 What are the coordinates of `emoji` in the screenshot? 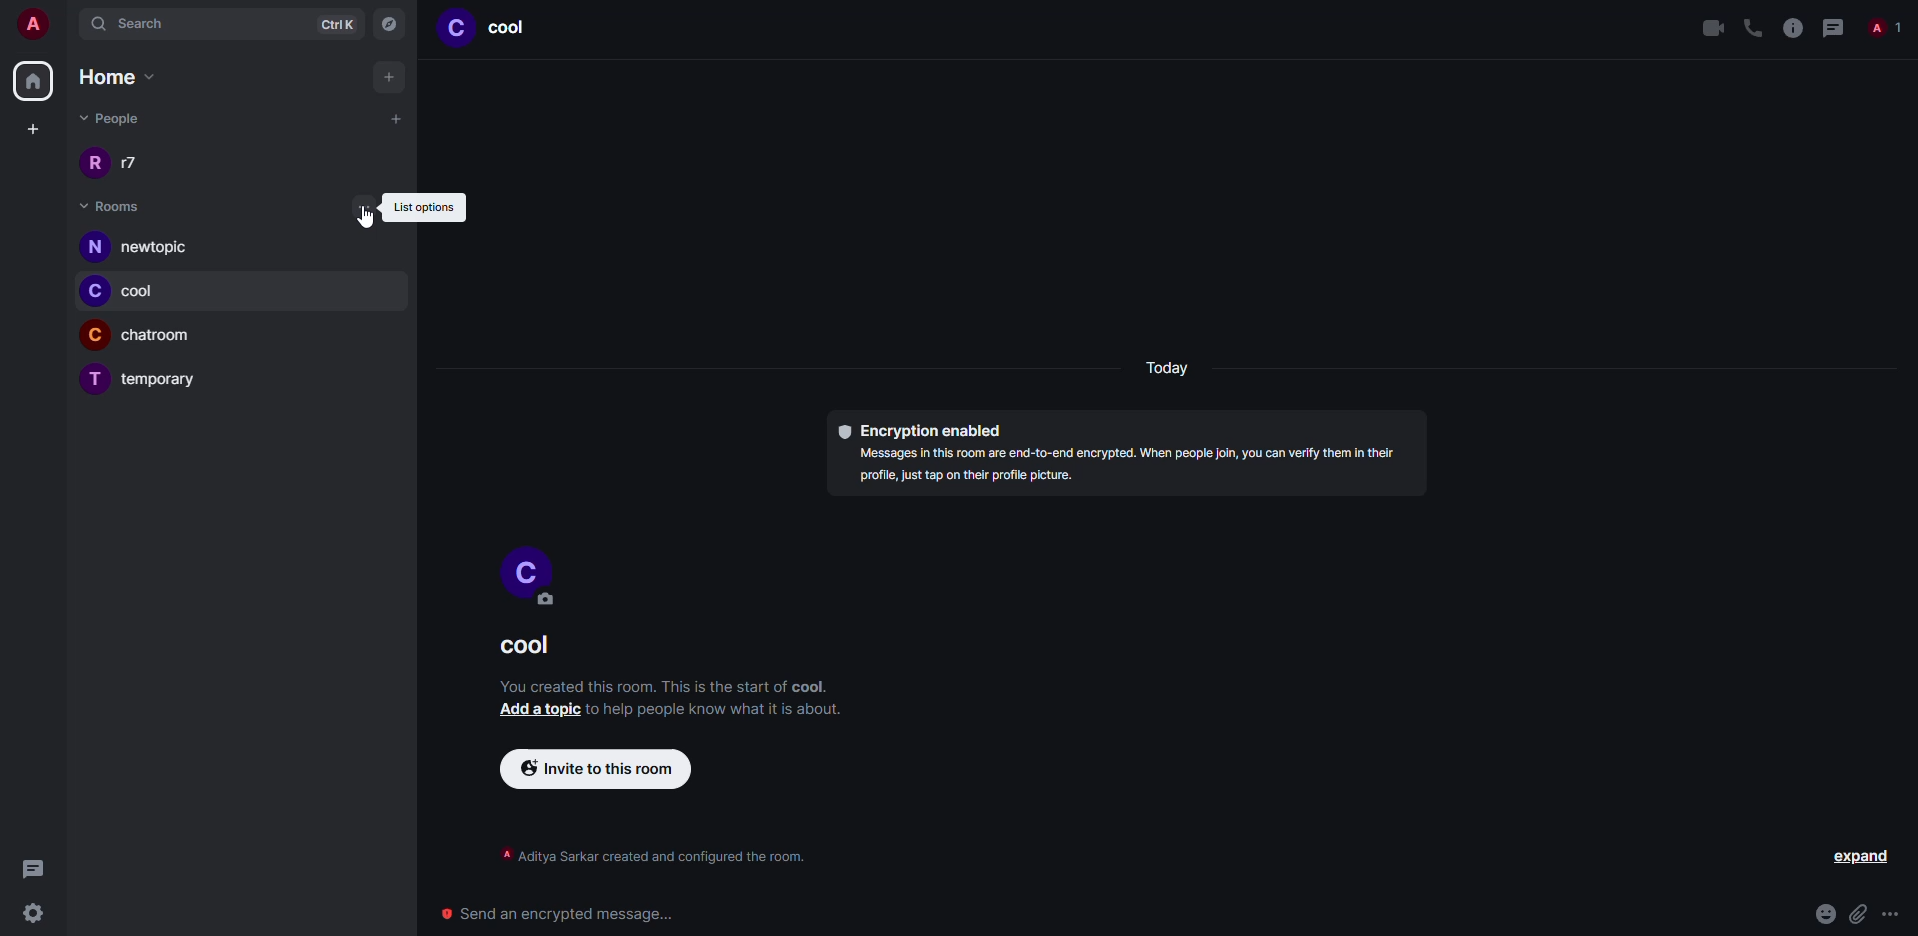 It's located at (1823, 914).